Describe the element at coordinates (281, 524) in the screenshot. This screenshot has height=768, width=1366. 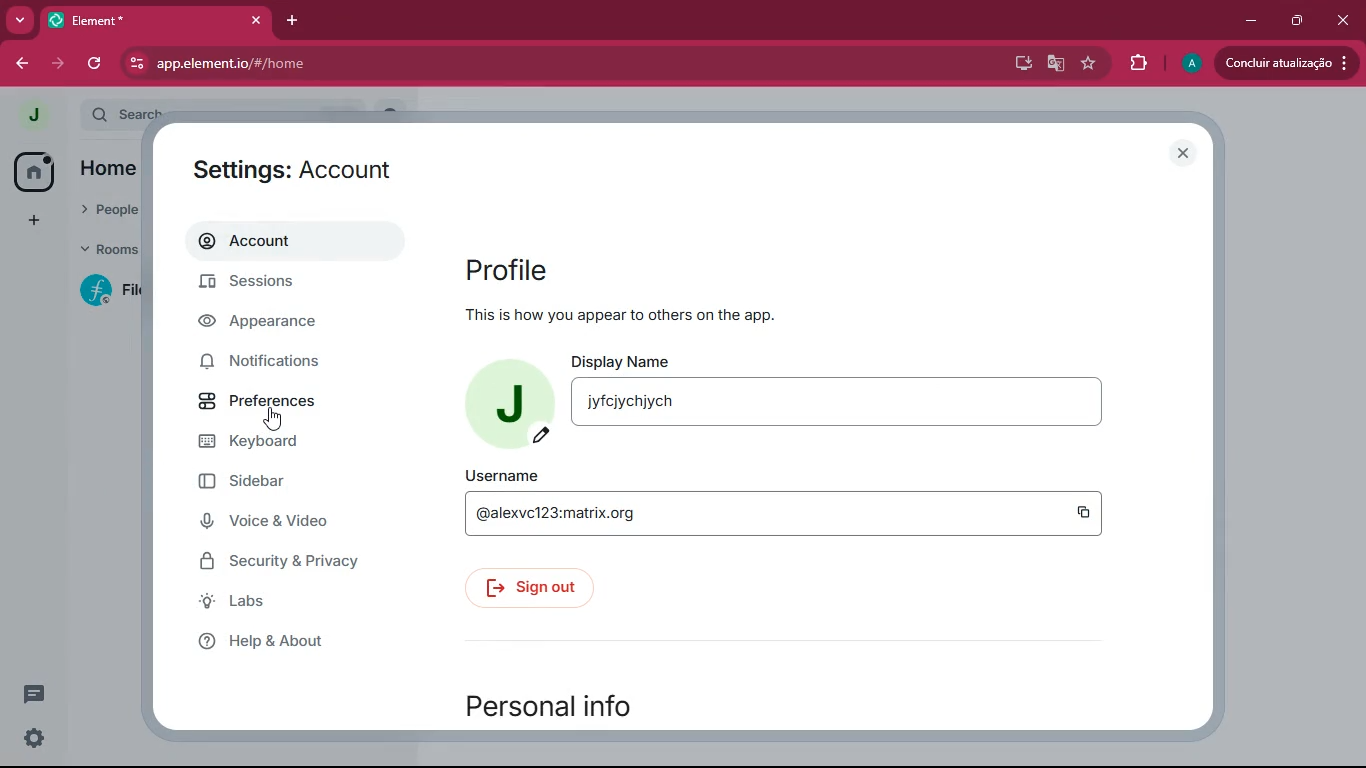
I see `voice & video` at that location.